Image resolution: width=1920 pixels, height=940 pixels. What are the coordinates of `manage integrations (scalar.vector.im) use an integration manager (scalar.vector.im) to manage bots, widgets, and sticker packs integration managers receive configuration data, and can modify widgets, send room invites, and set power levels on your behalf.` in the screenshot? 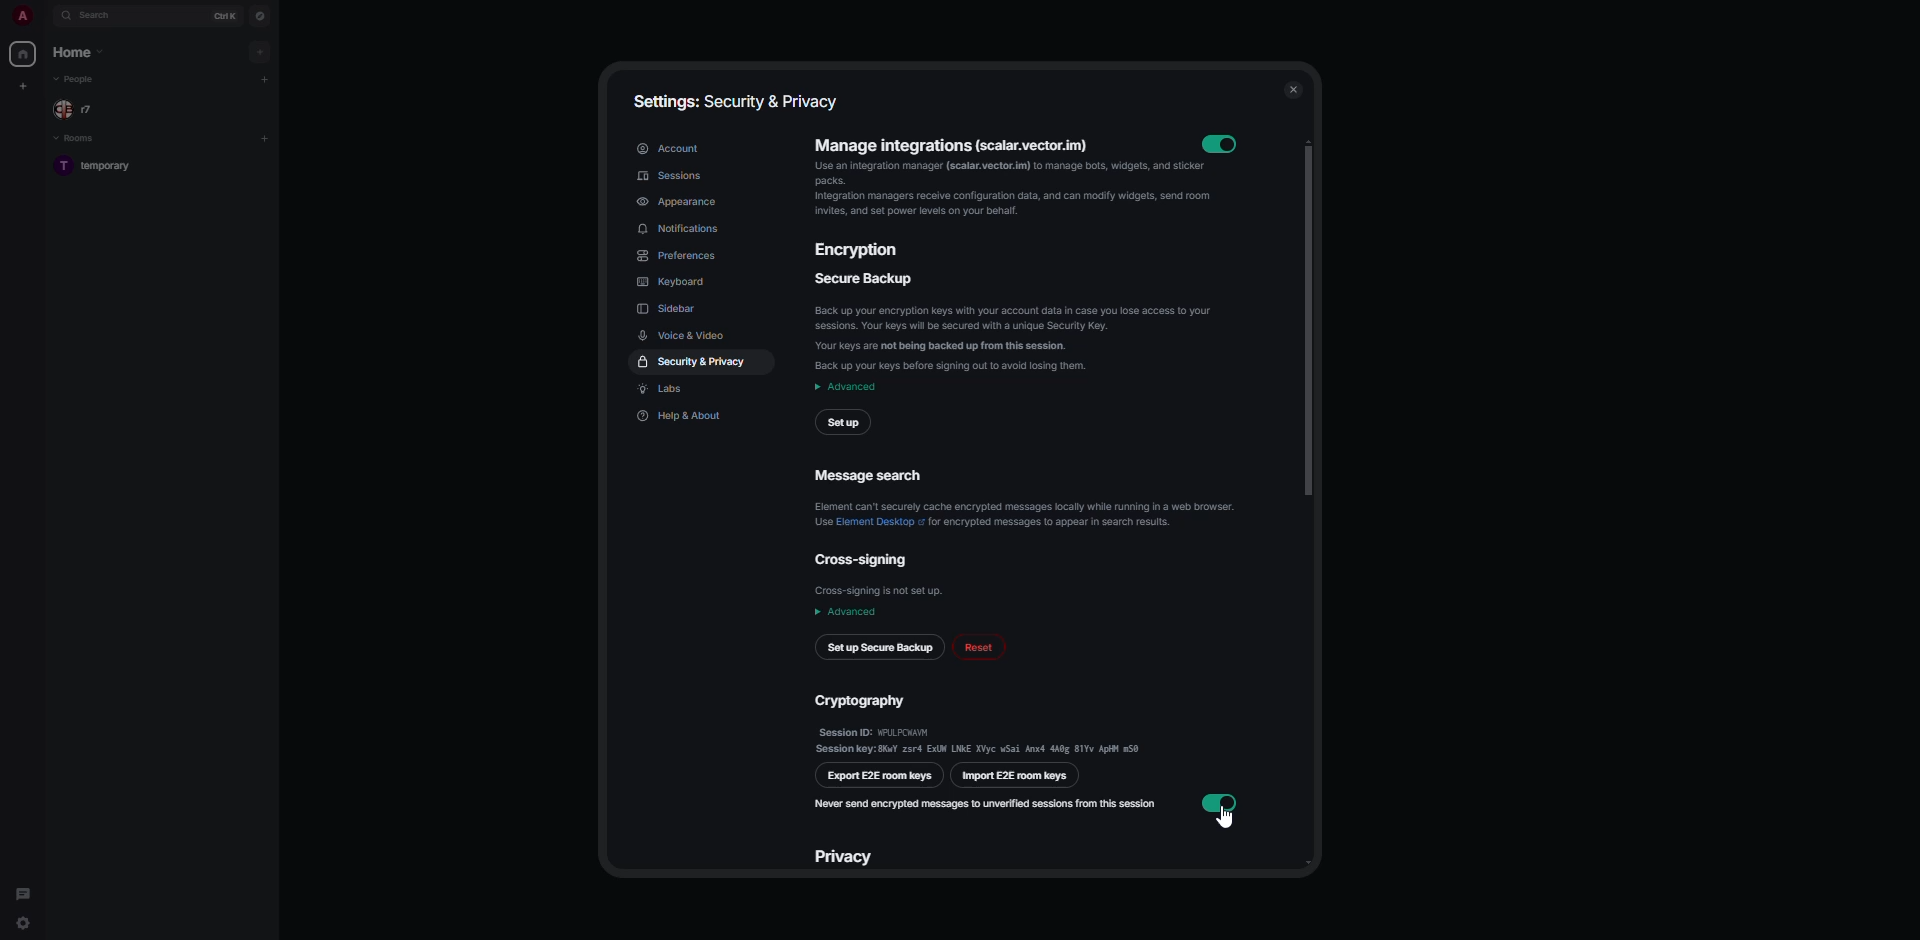 It's located at (1002, 185).